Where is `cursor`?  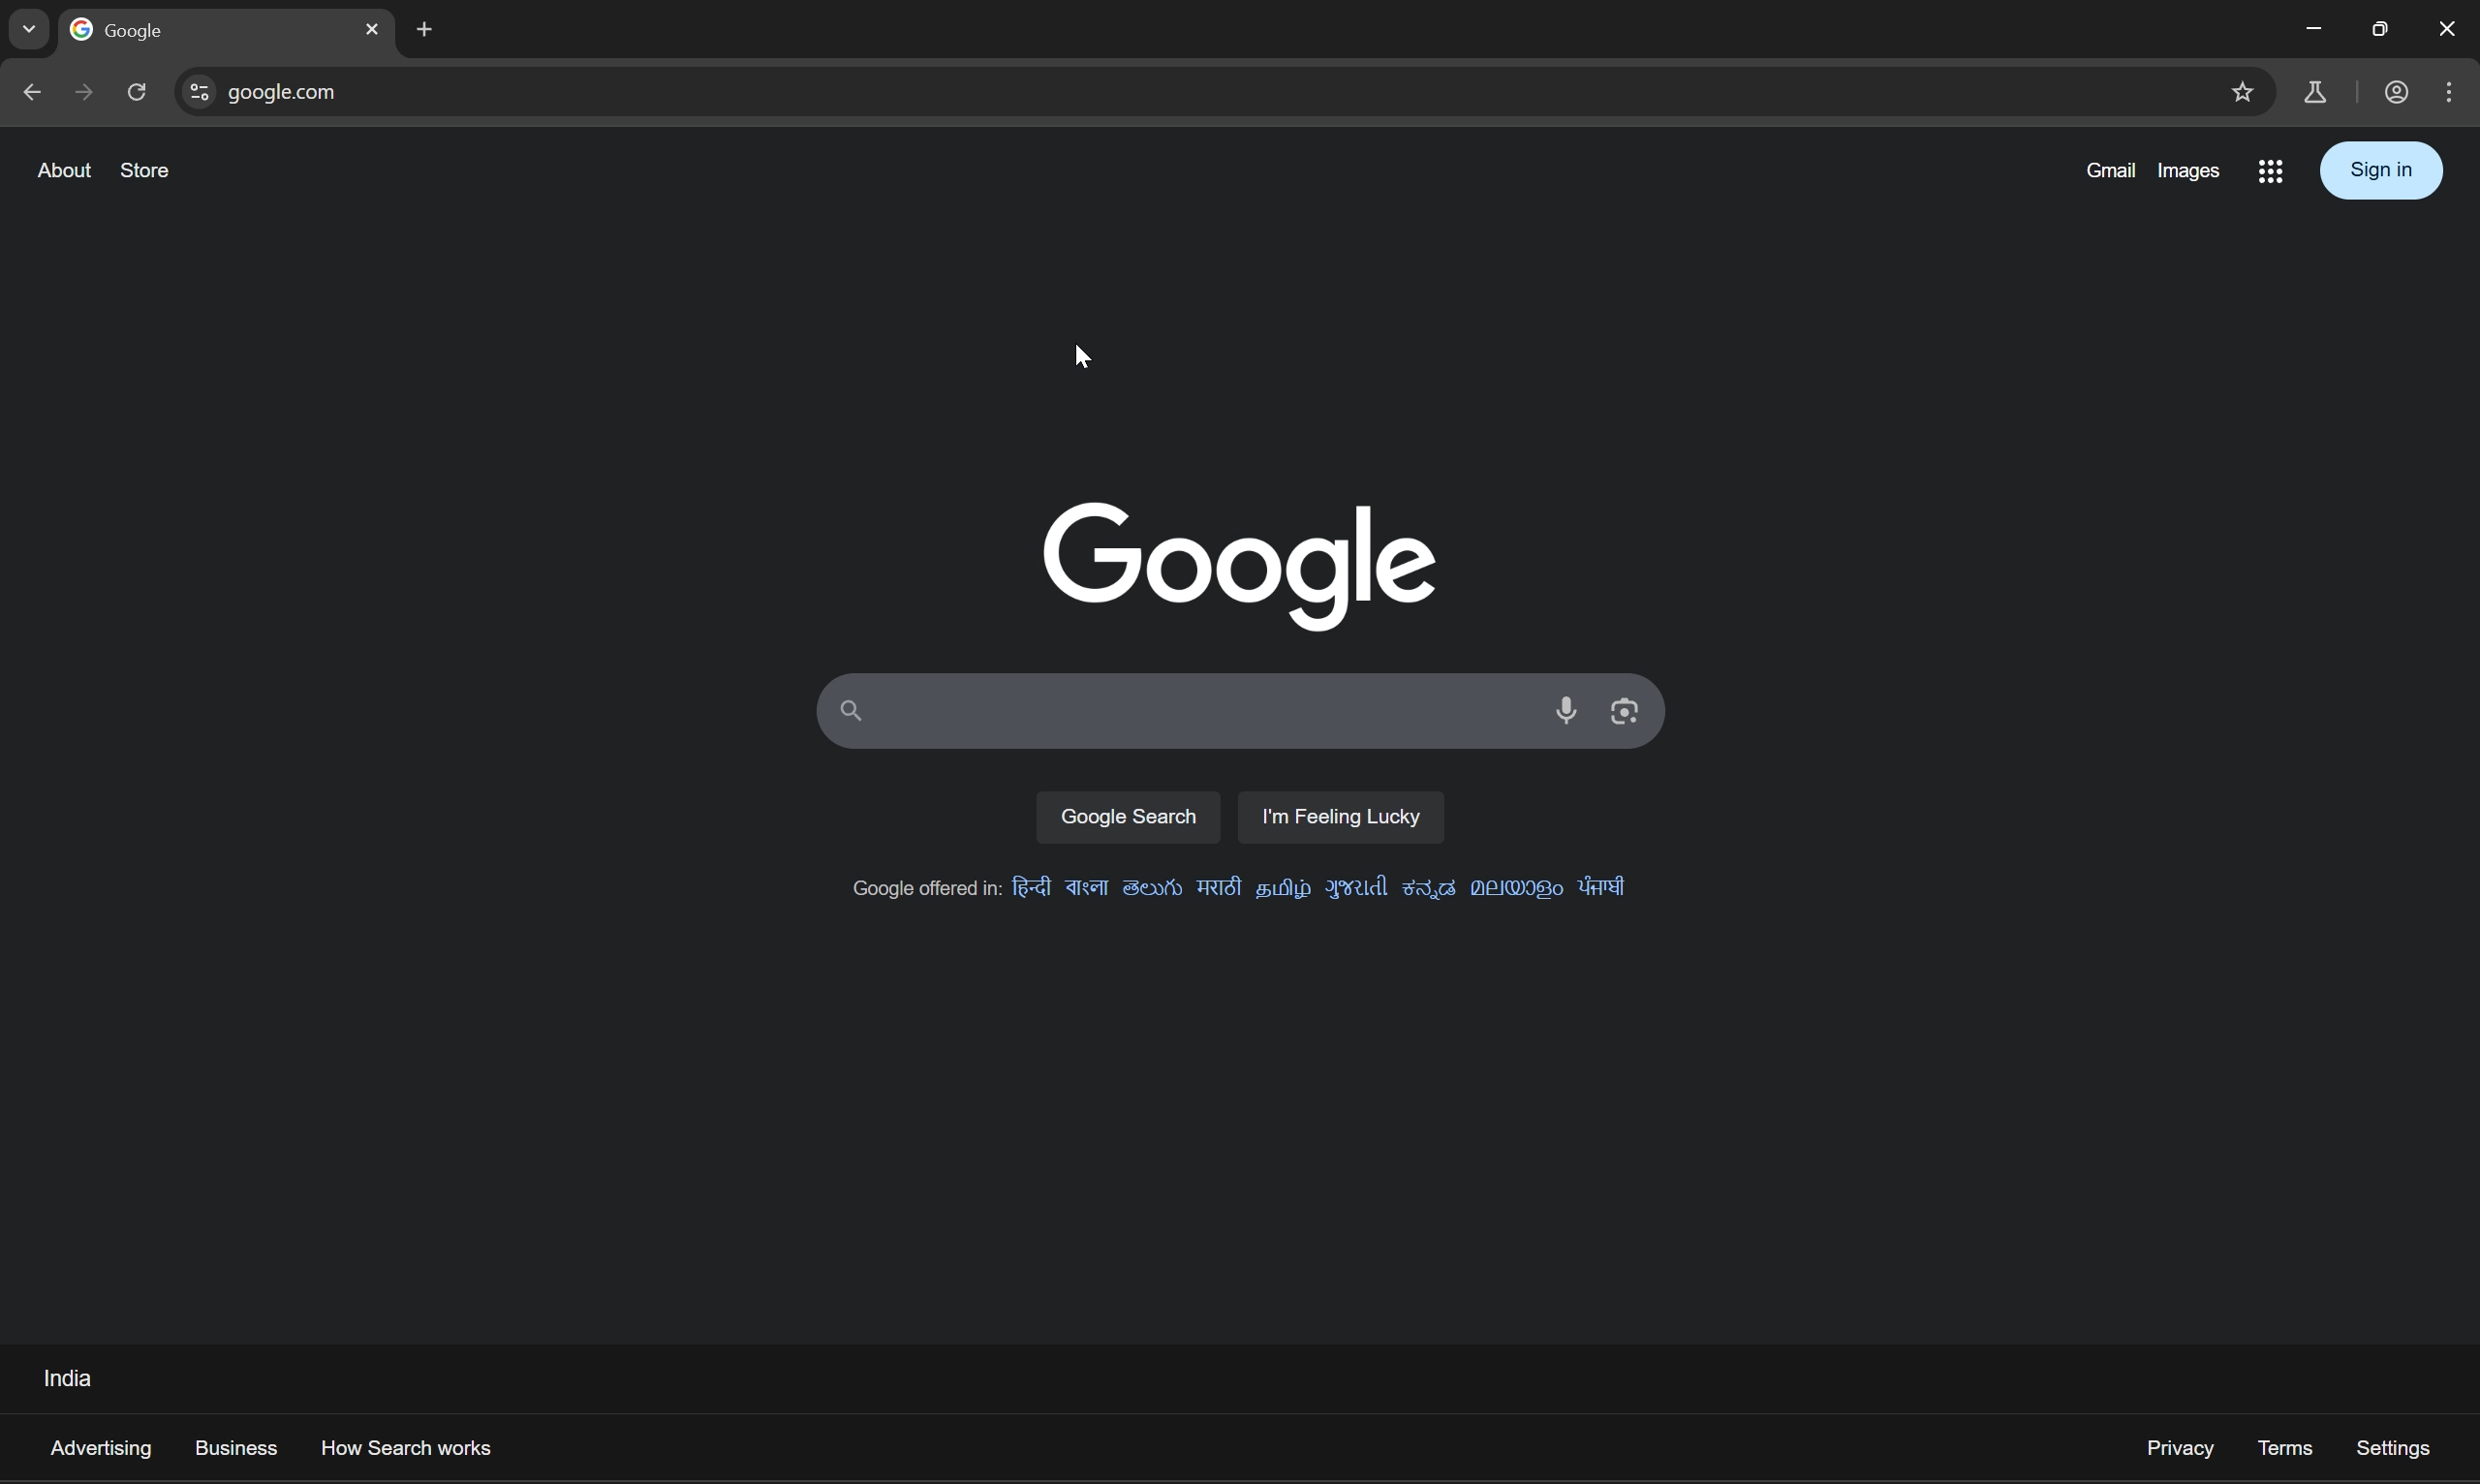 cursor is located at coordinates (1084, 358).